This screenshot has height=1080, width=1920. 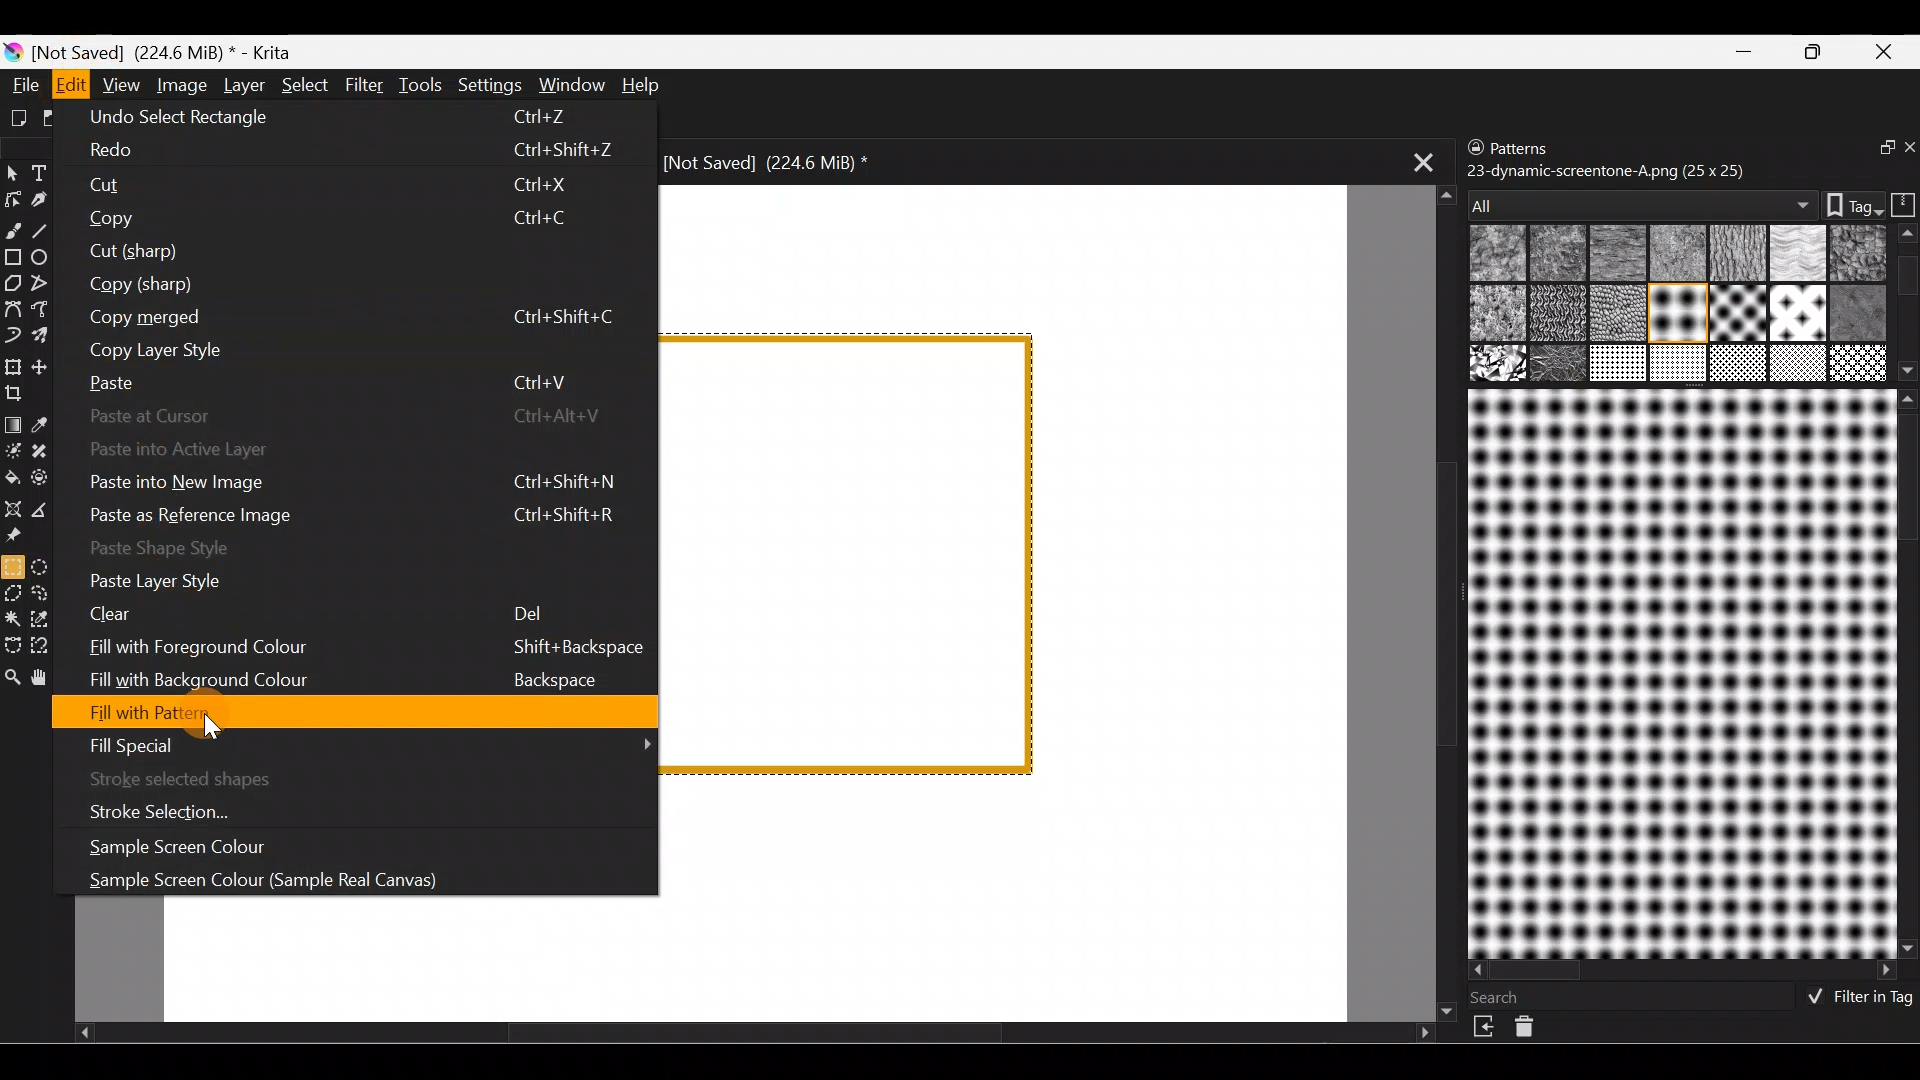 I want to click on Draw a gradient, so click(x=16, y=420).